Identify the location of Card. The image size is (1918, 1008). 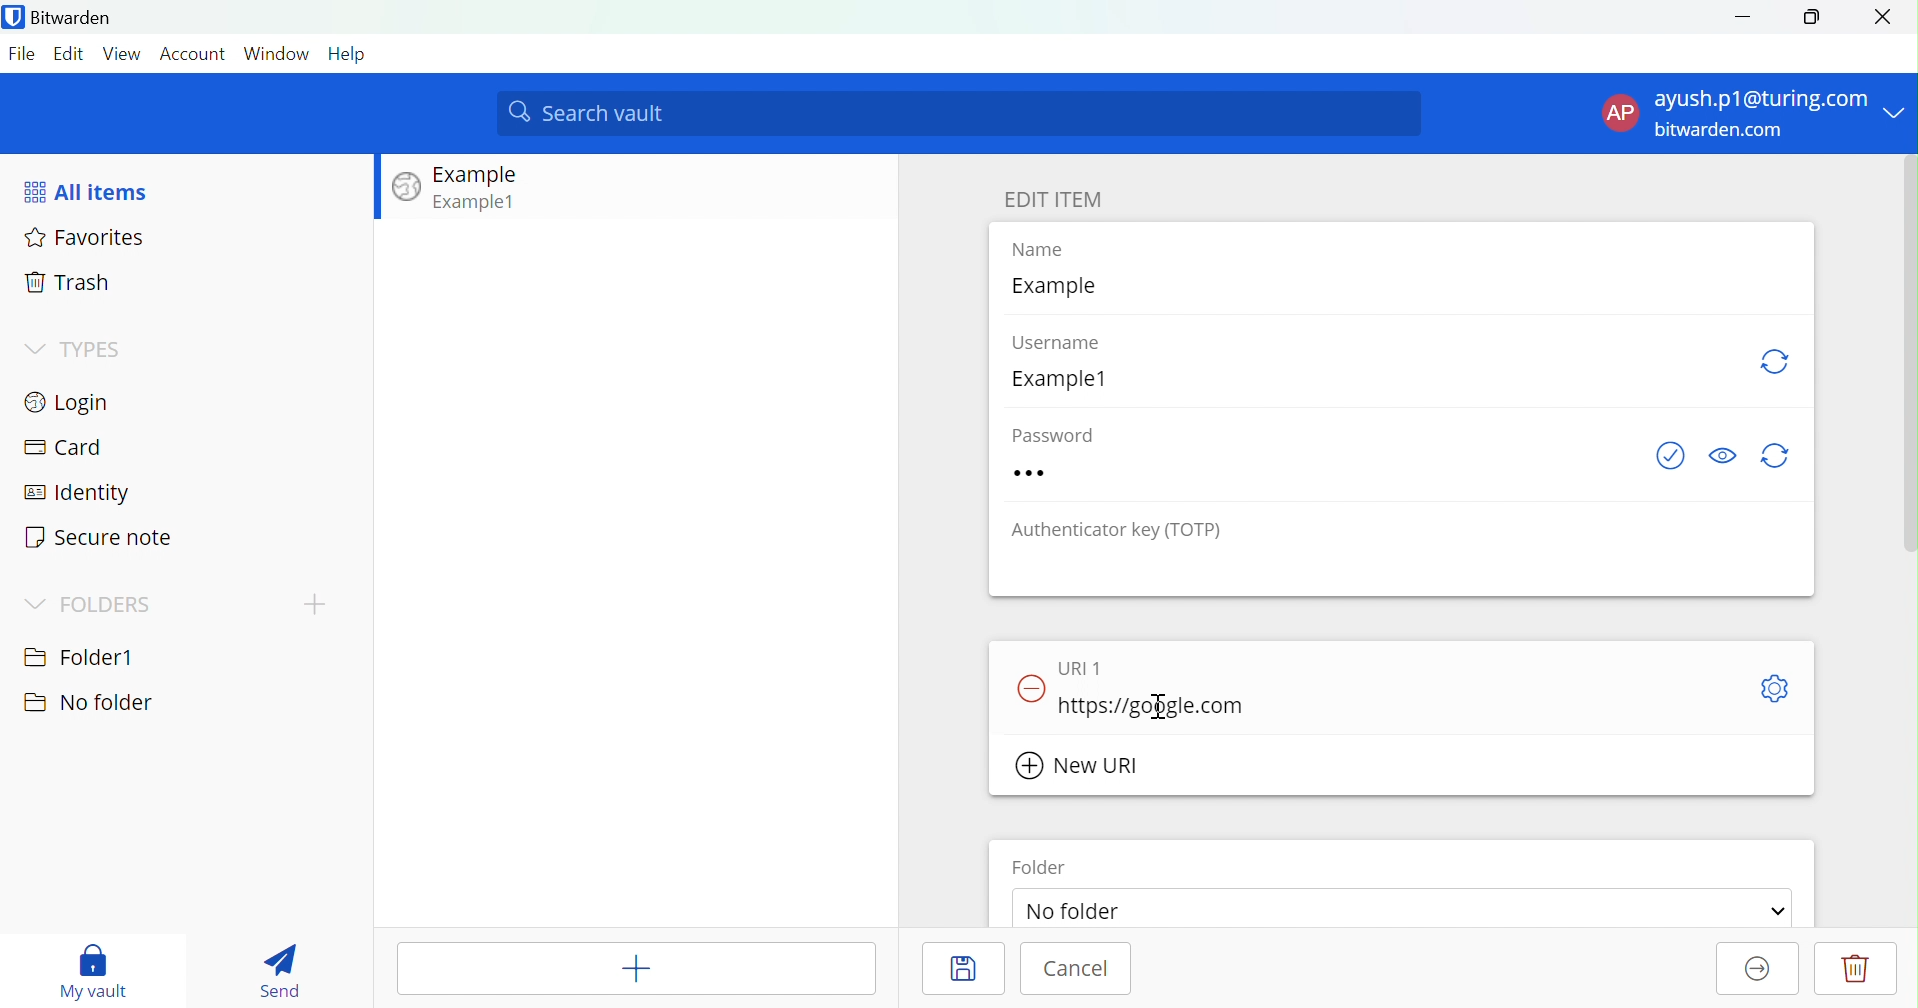
(63, 448).